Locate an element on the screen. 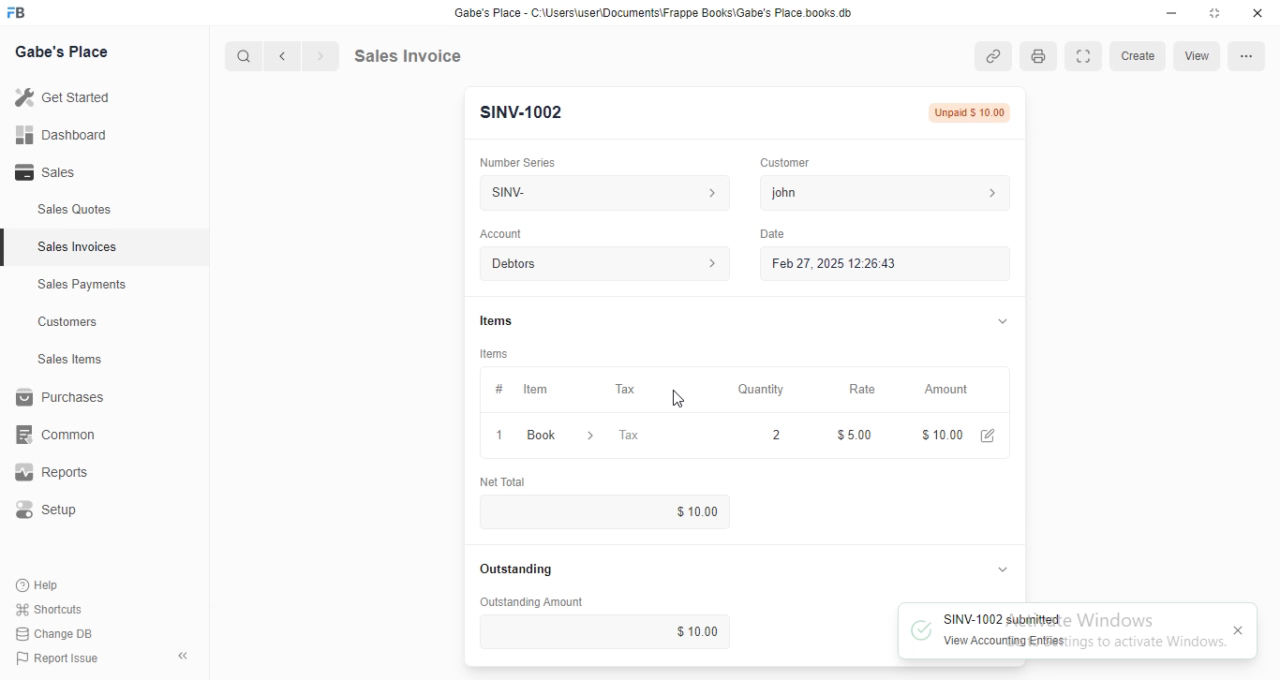 The image size is (1280, 680). SINV-1002 is located at coordinates (523, 113).